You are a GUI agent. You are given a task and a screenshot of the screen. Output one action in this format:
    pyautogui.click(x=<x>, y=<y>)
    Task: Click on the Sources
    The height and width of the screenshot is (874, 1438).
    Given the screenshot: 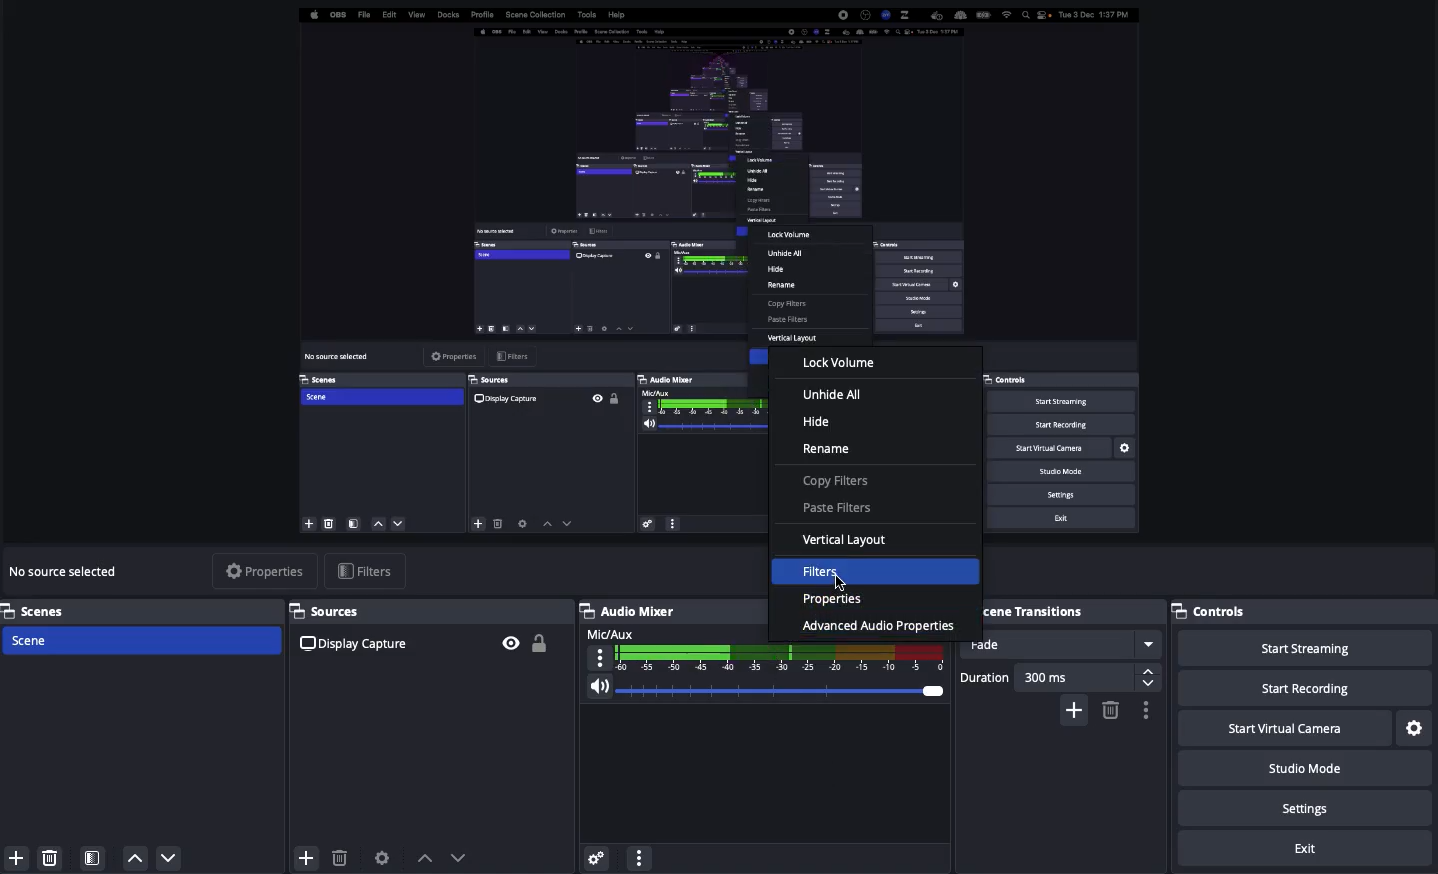 What is the action you would take?
    pyautogui.click(x=326, y=611)
    